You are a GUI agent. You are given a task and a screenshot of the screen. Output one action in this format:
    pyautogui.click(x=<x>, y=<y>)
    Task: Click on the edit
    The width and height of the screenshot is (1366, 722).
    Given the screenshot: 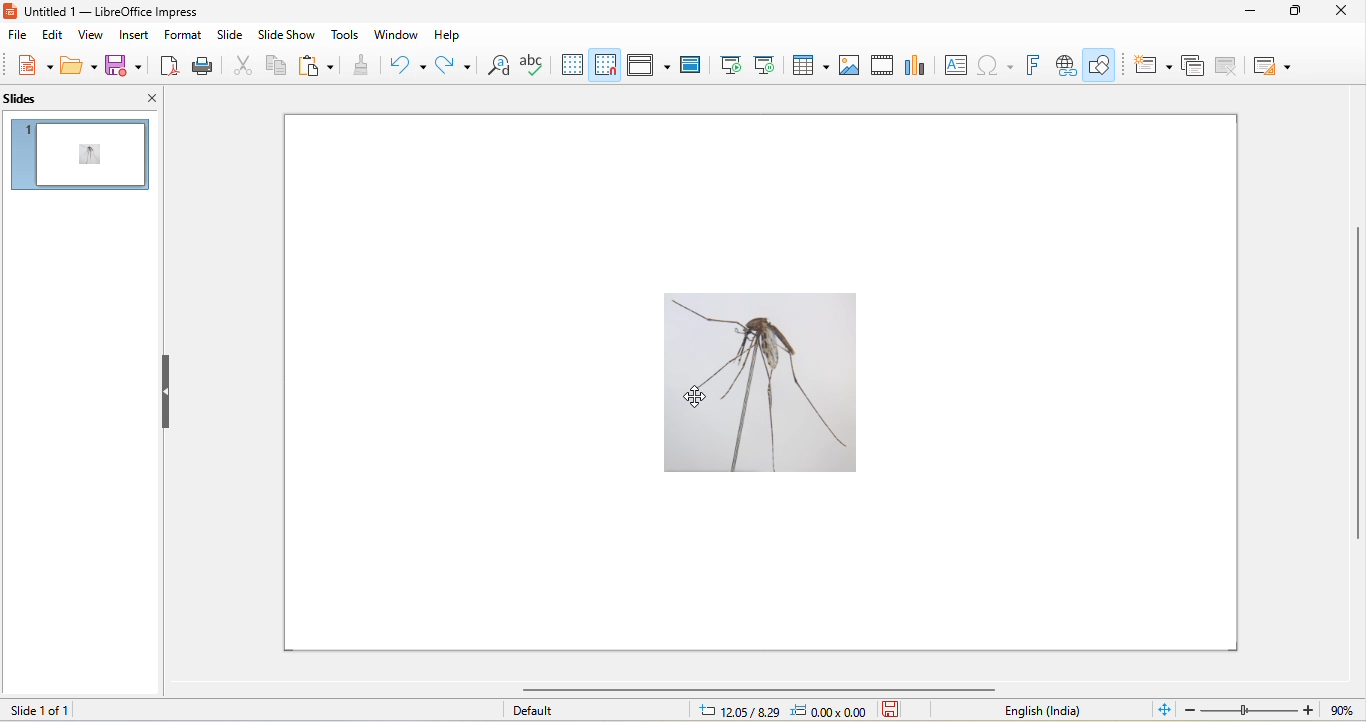 What is the action you would take?
    pyautogui.click(x=51, y=35)
    